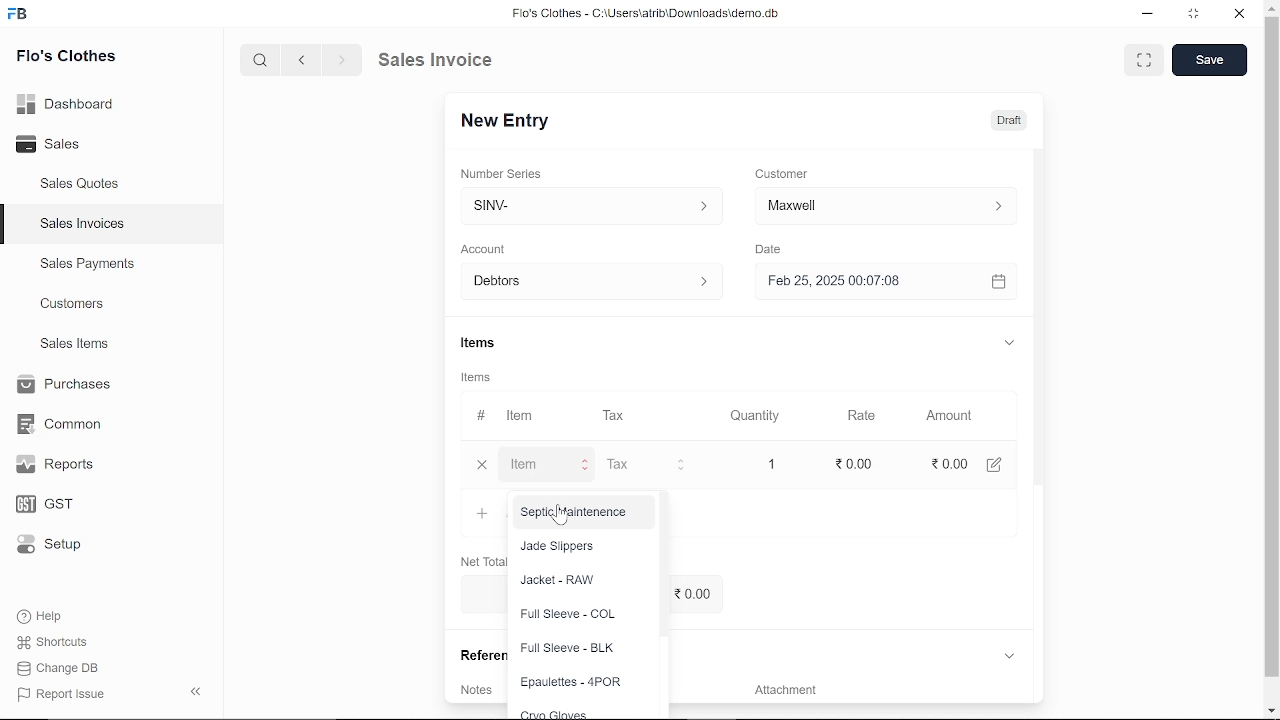 This screenshot has height=720, width=1280. Describe the element at coordinates (303, 60) in the screenshot. I see `previous` at that location.